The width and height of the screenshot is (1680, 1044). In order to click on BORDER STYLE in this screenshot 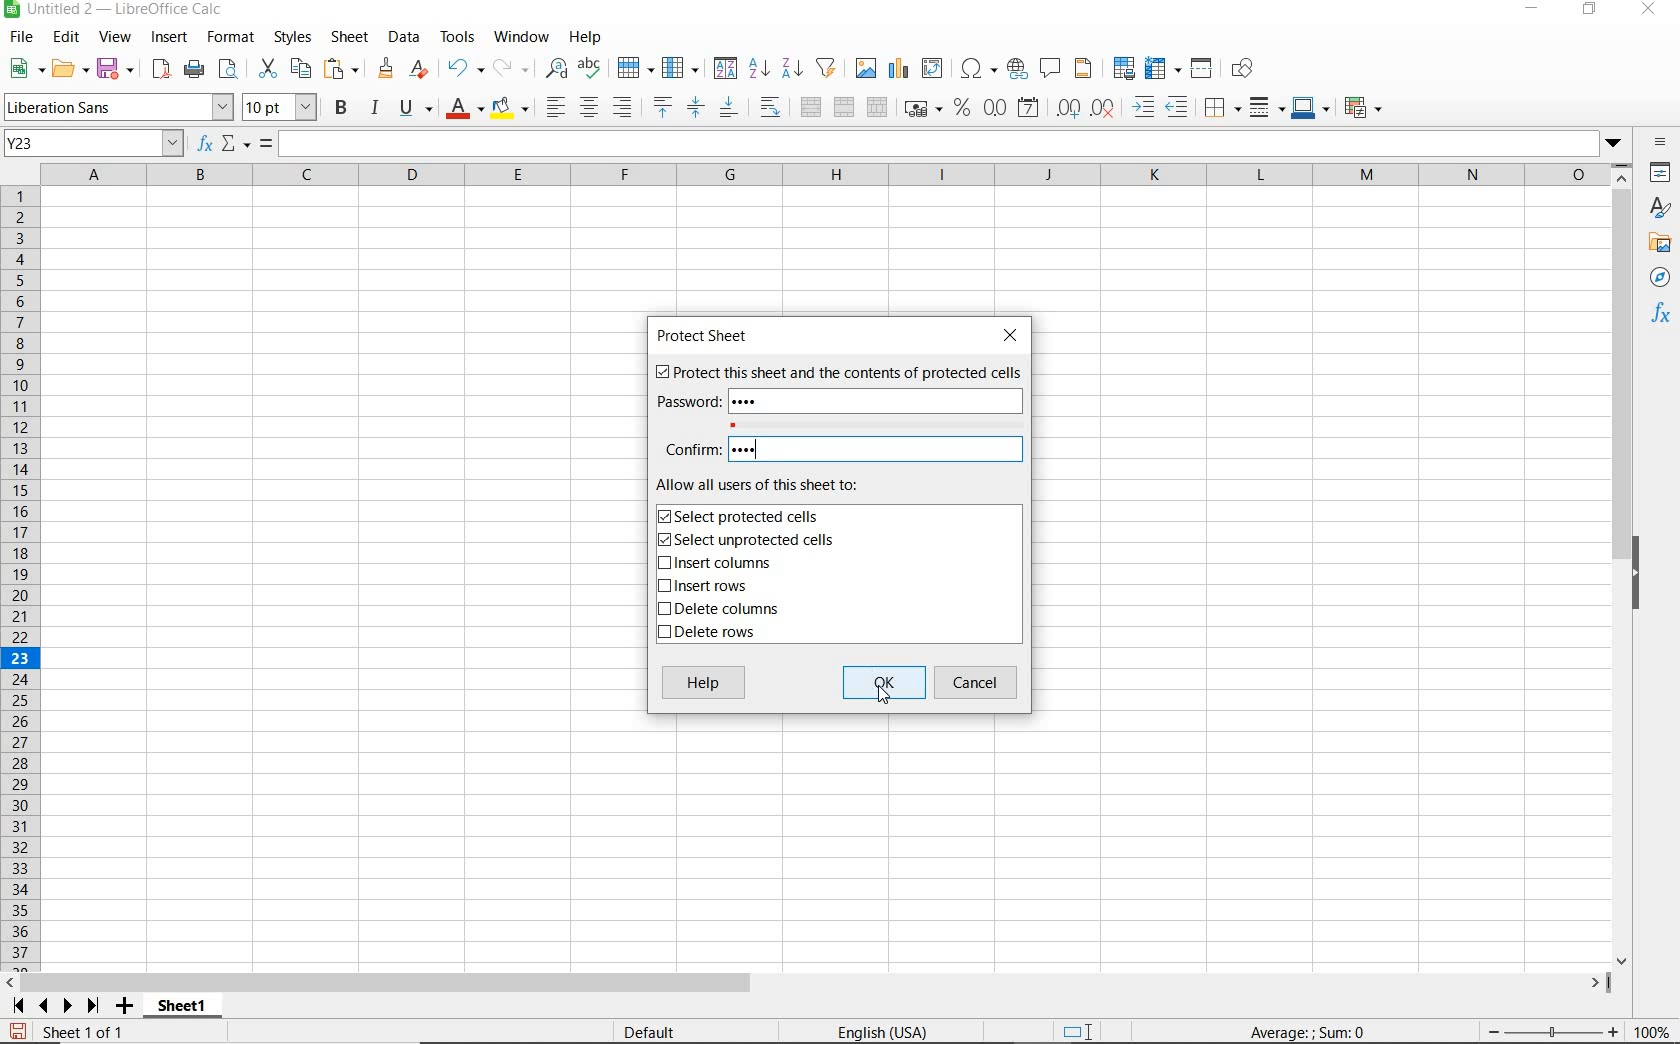, I will do `click(1264, 107)`.